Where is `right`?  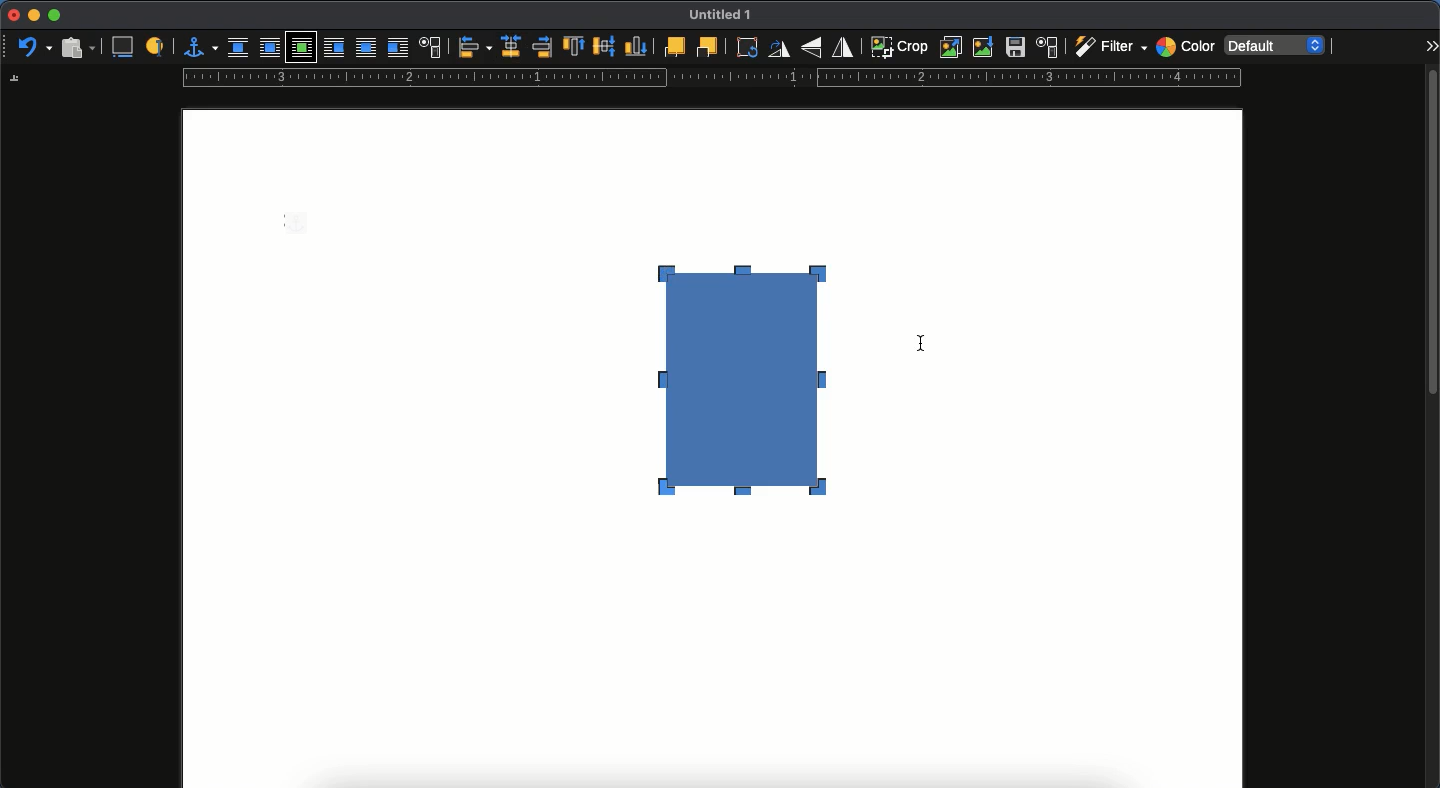
right is located at coordinates (544, 47).